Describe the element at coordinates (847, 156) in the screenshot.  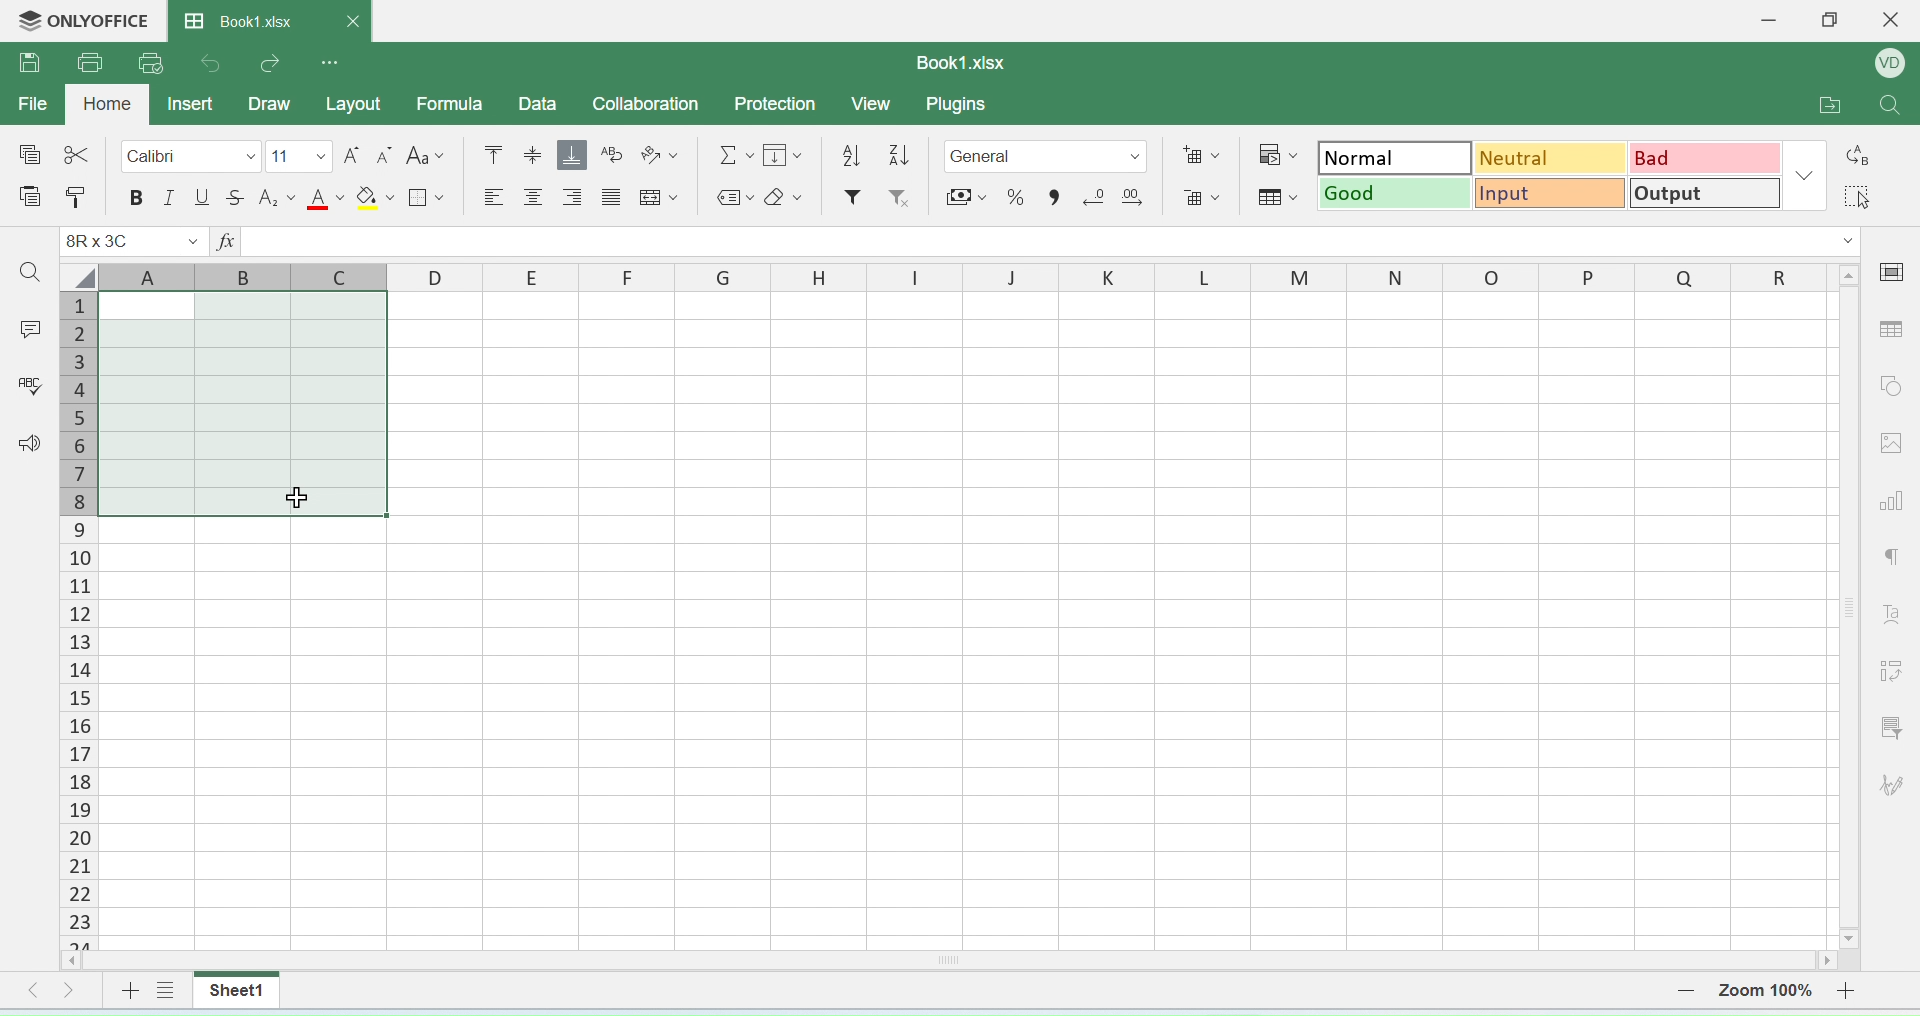
I see `descending order` at that location.